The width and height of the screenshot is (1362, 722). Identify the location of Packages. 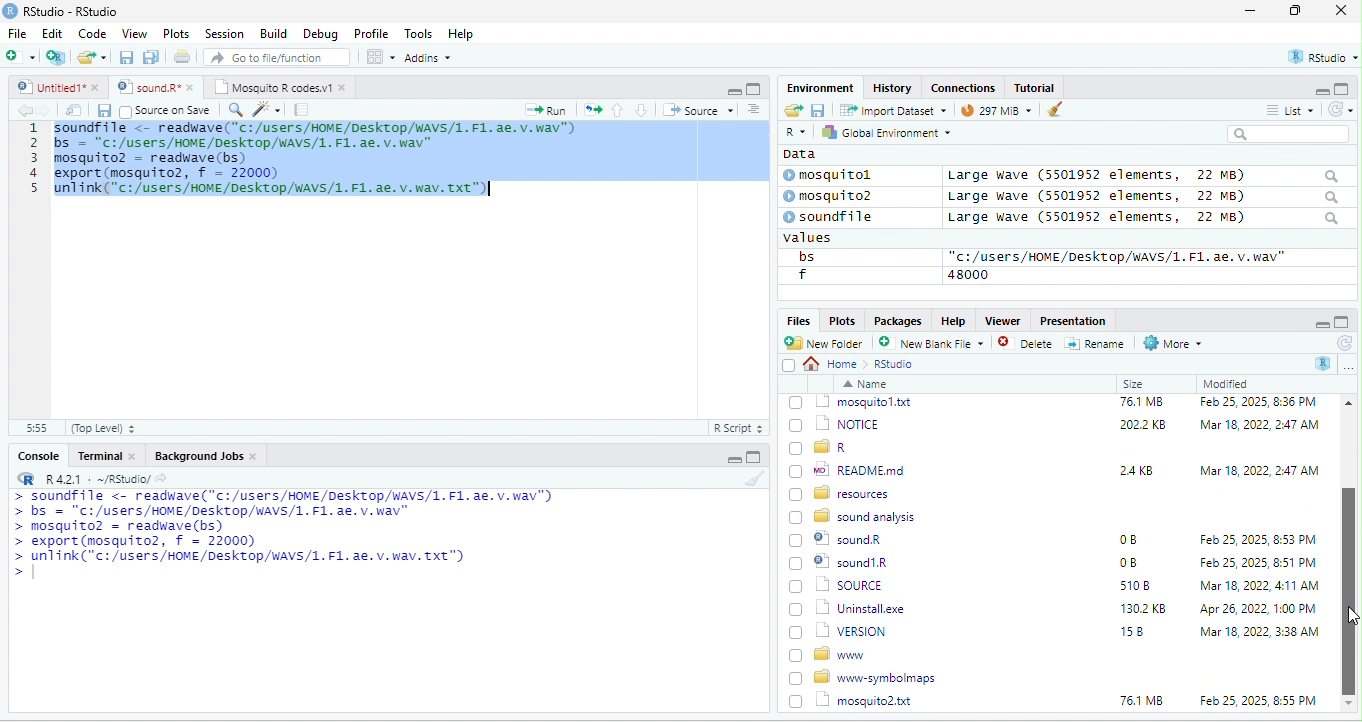
(901, 320).